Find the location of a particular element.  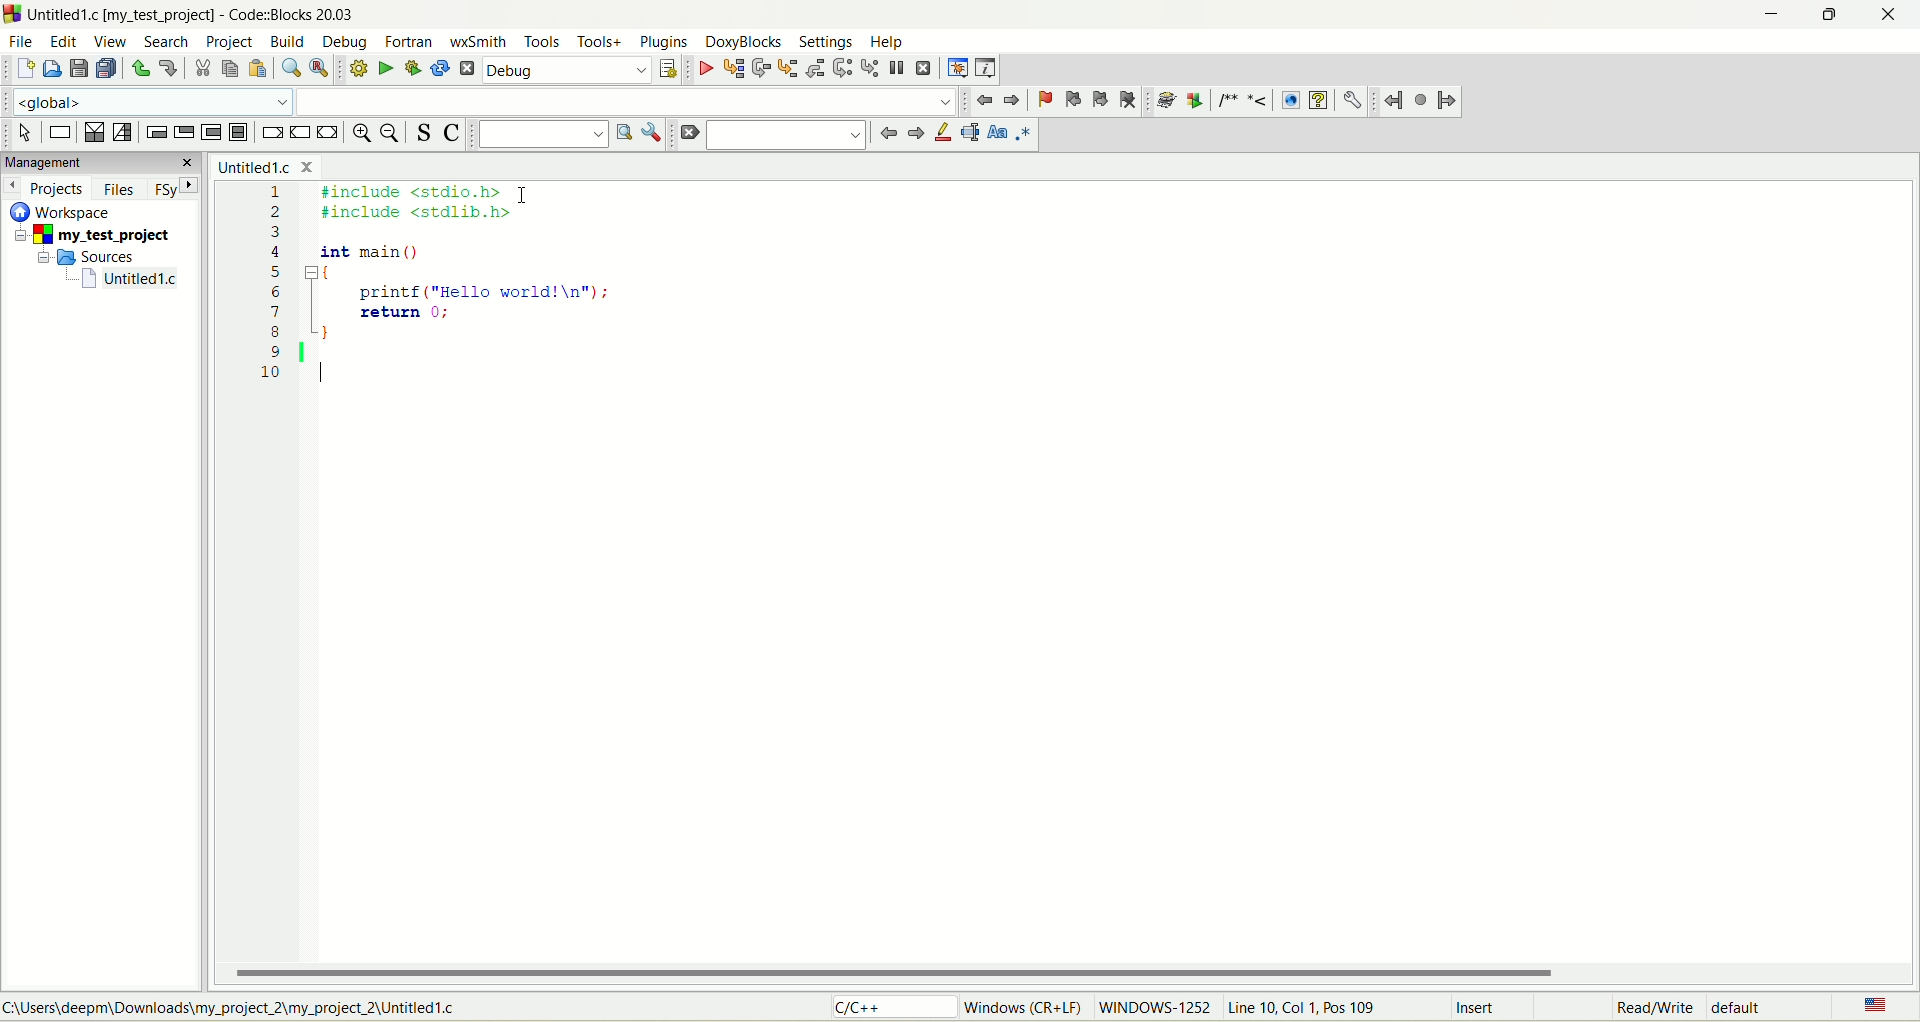

toggle bookmark is located at coordinates (1041, 101).